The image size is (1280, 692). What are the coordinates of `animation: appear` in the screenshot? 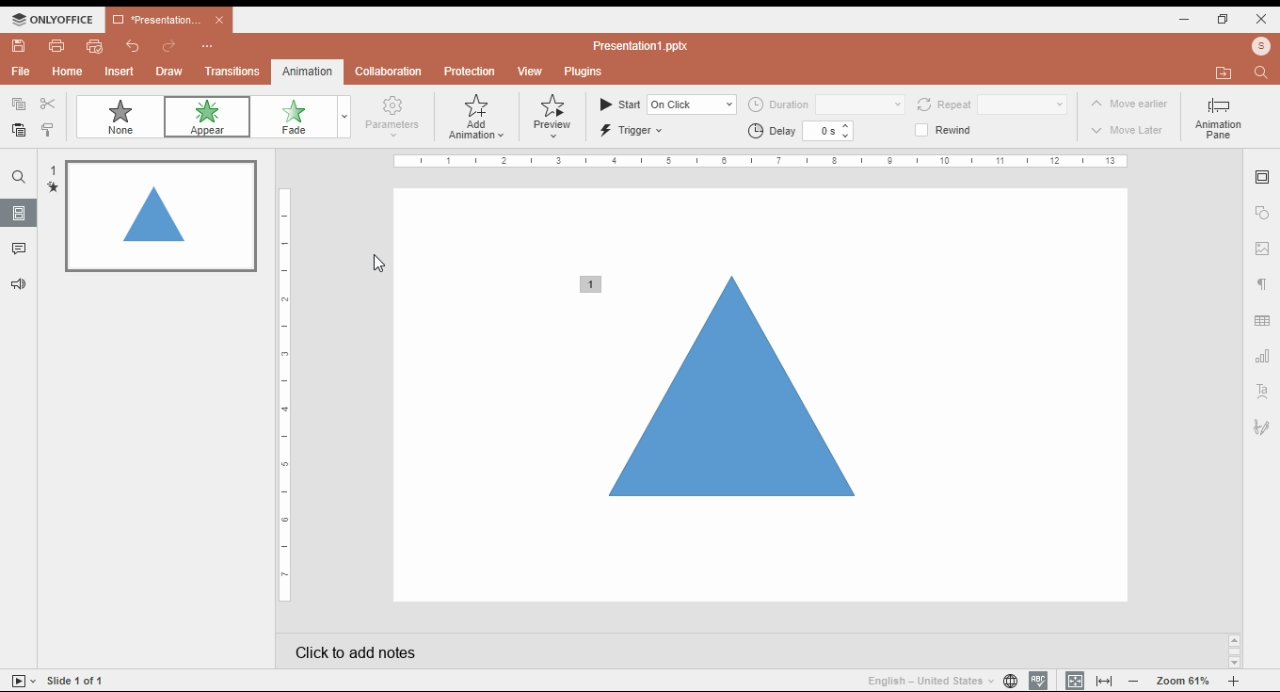 It's located at (204, 118).